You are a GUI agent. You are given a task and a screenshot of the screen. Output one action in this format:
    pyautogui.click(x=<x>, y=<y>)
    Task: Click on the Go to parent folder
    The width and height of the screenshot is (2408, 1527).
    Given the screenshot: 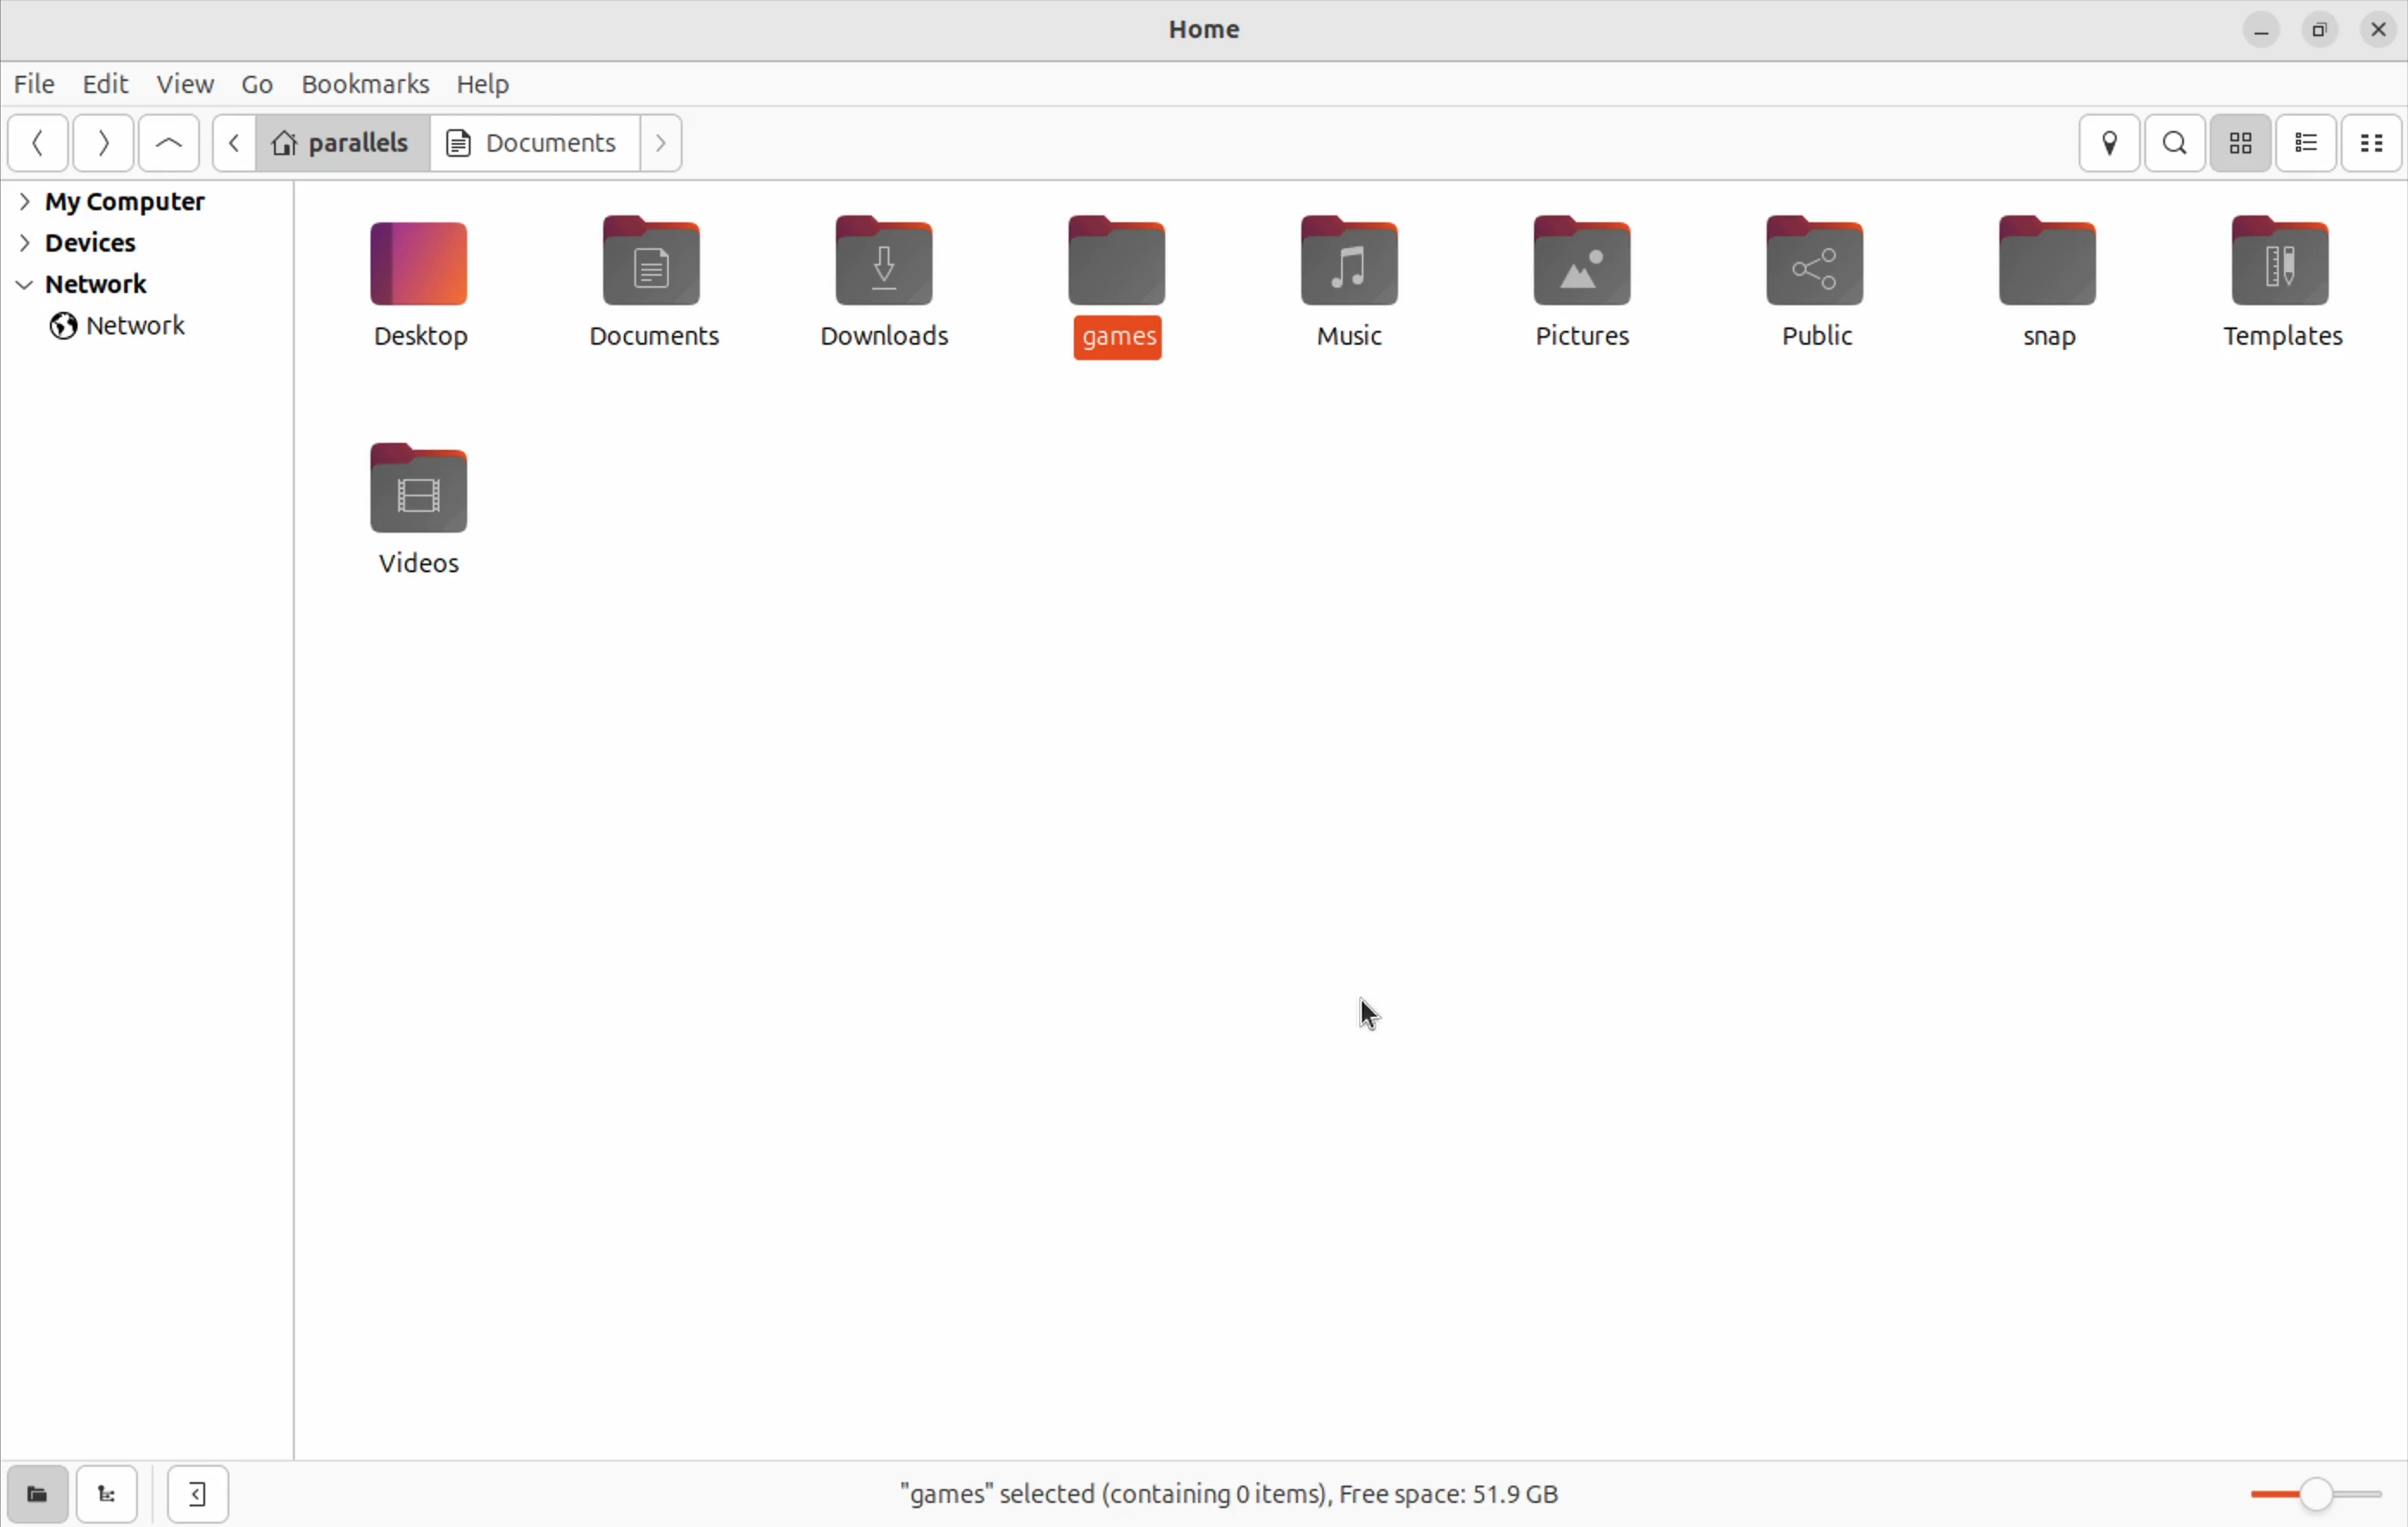 What is the action you would take?
    pyautogui.click(x=171, y=143)
    